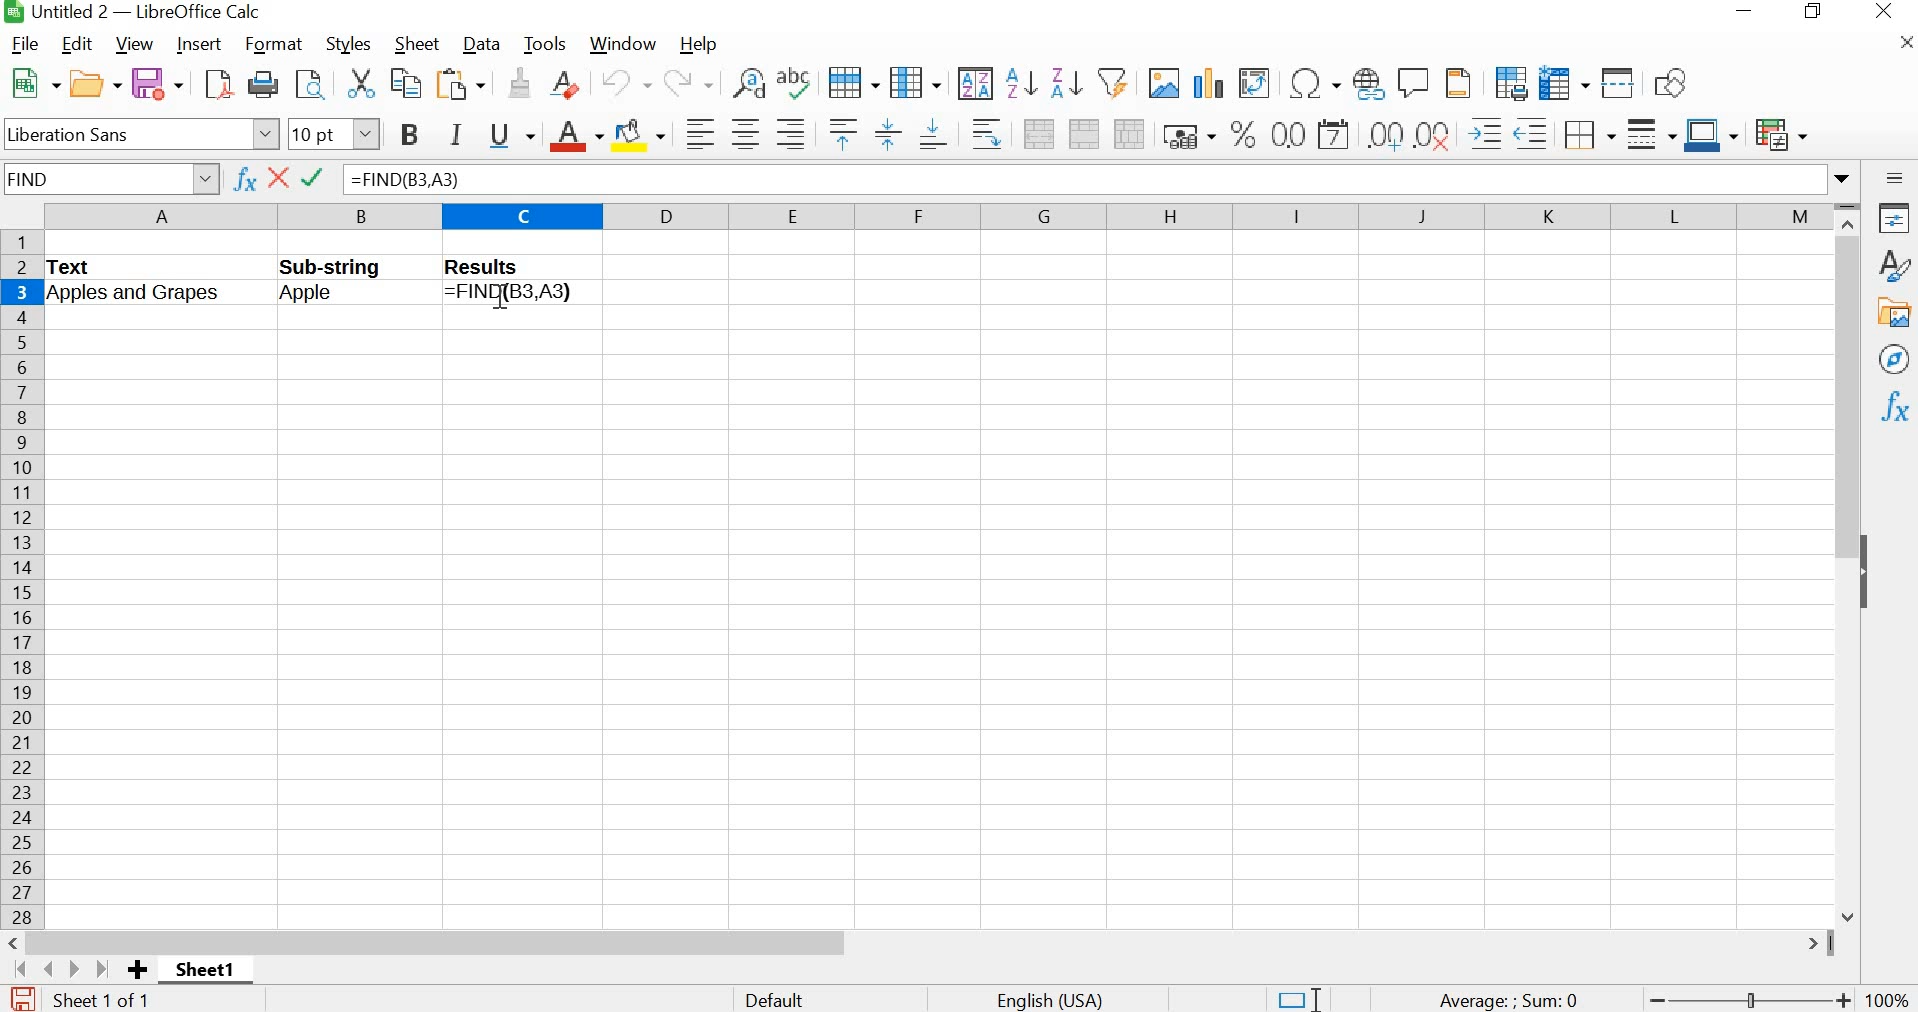 Image resolution: width=1918 pixels, height=1012 pixels. What do you see at coordinates (1312, 85) in the screenshot?
I see `insert special characters` at bounding box center [1312, 85].